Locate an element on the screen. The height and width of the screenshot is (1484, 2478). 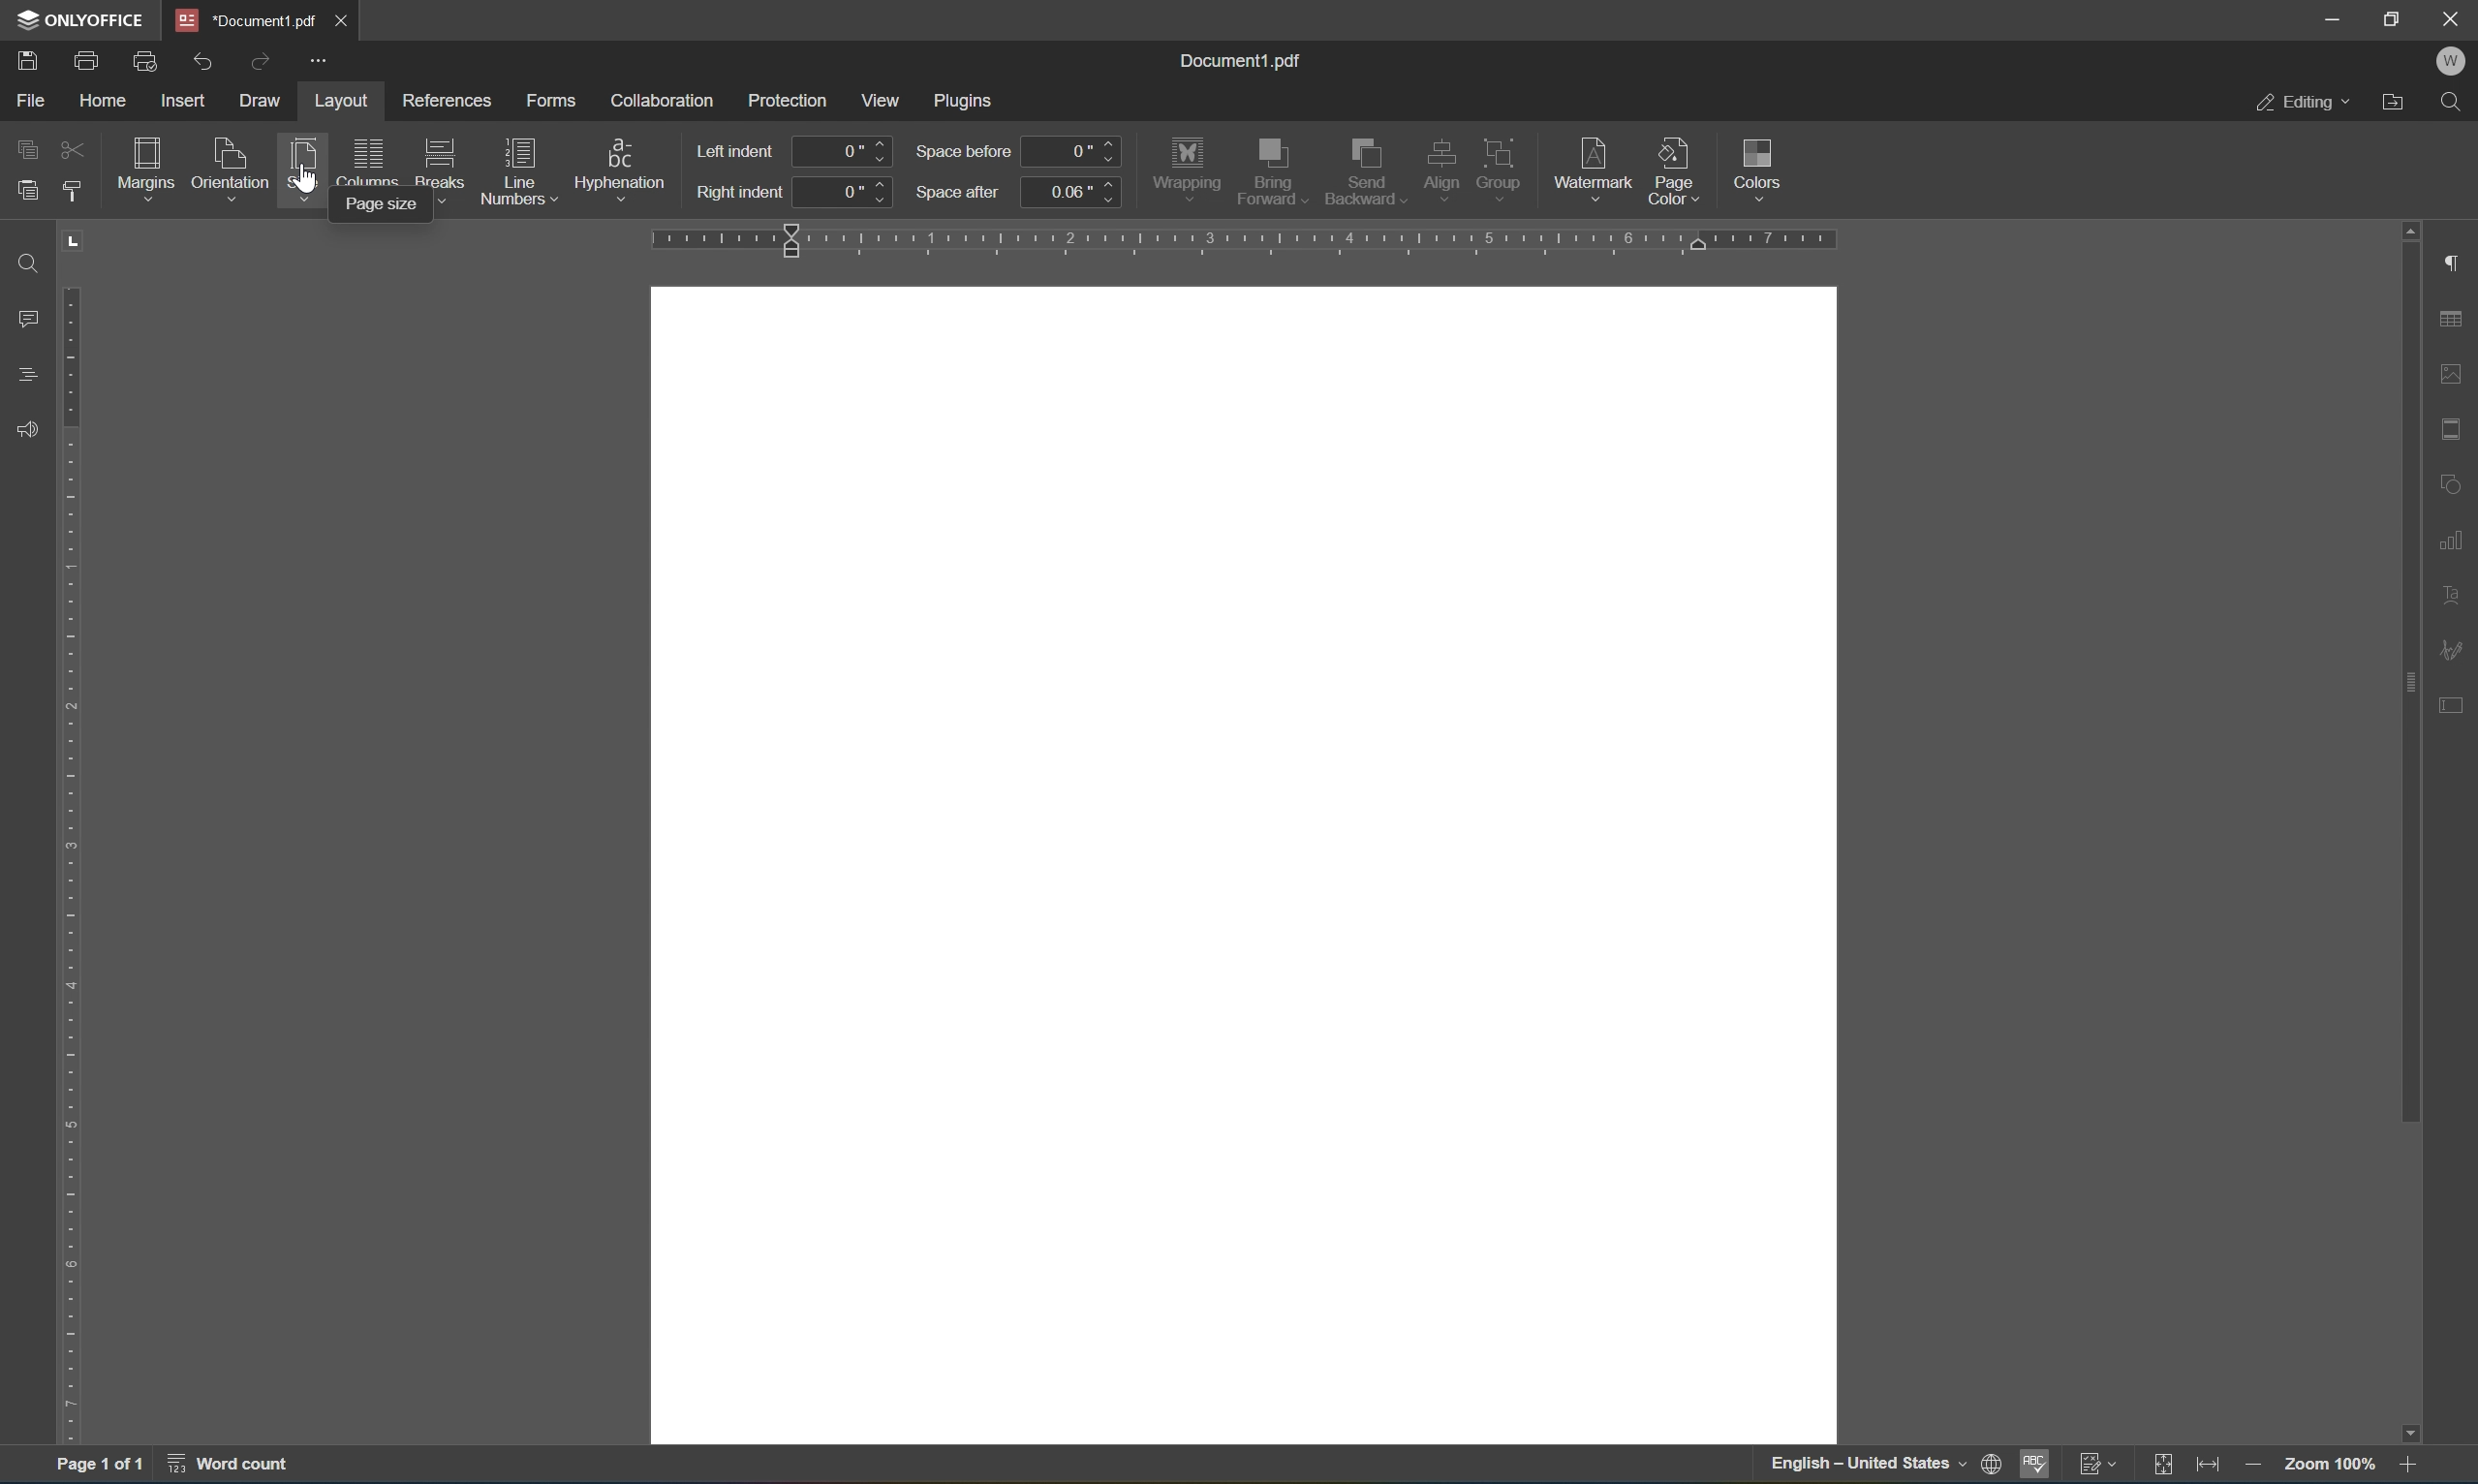
Form settings is located at coordinates (2452, 701).